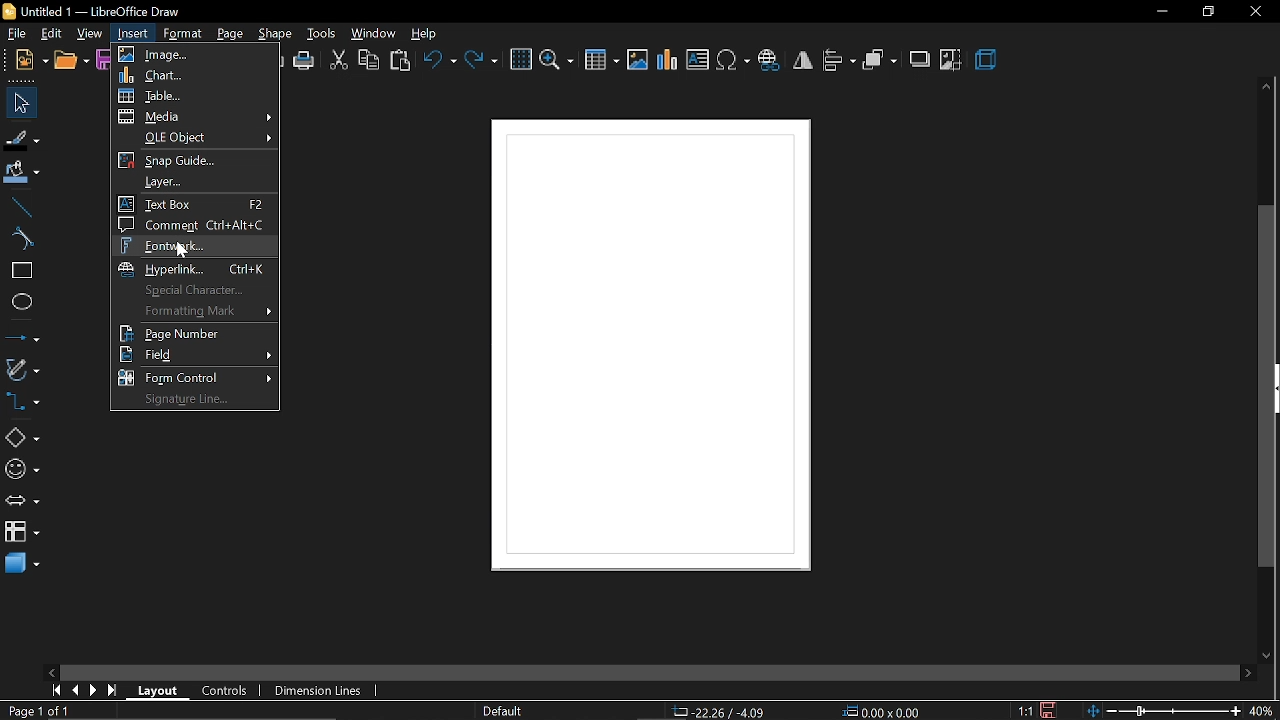 The width and height of the screenshot is (1280, 720). Describe the element at coordinates (196, 268) in the screenshot. I see `hyperlink` at that location.